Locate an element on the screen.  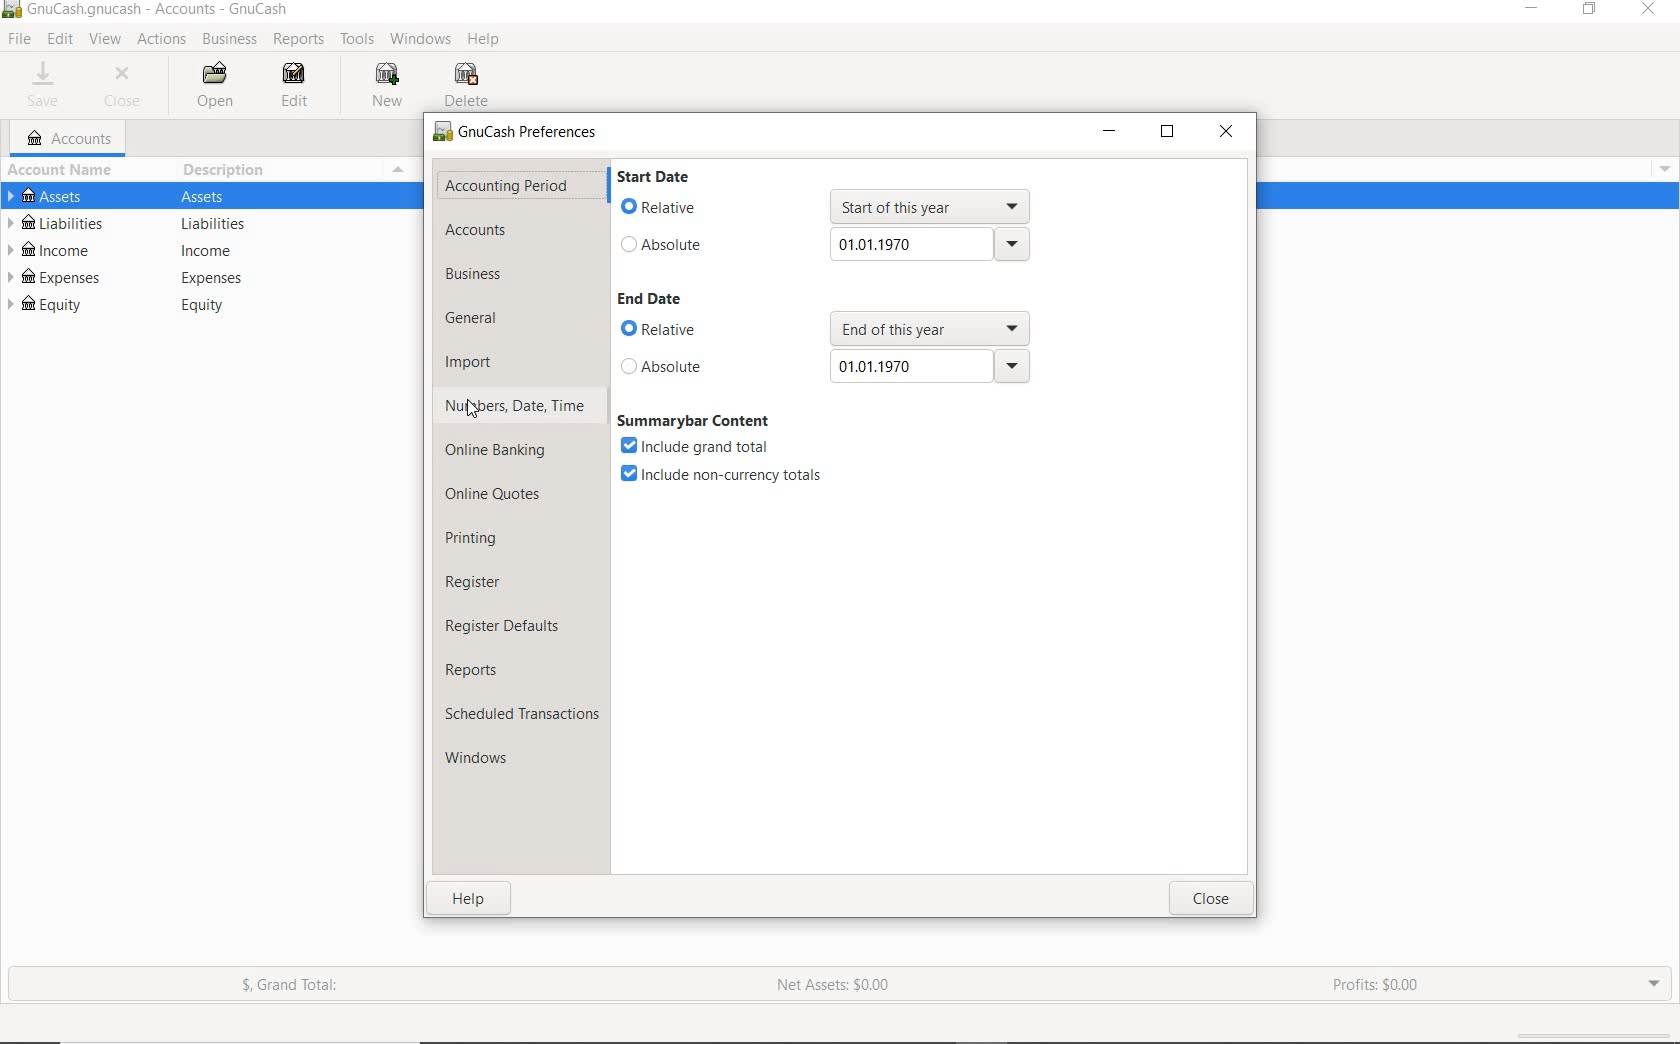
DESCRIPTION is located at coordinates (227, 170).